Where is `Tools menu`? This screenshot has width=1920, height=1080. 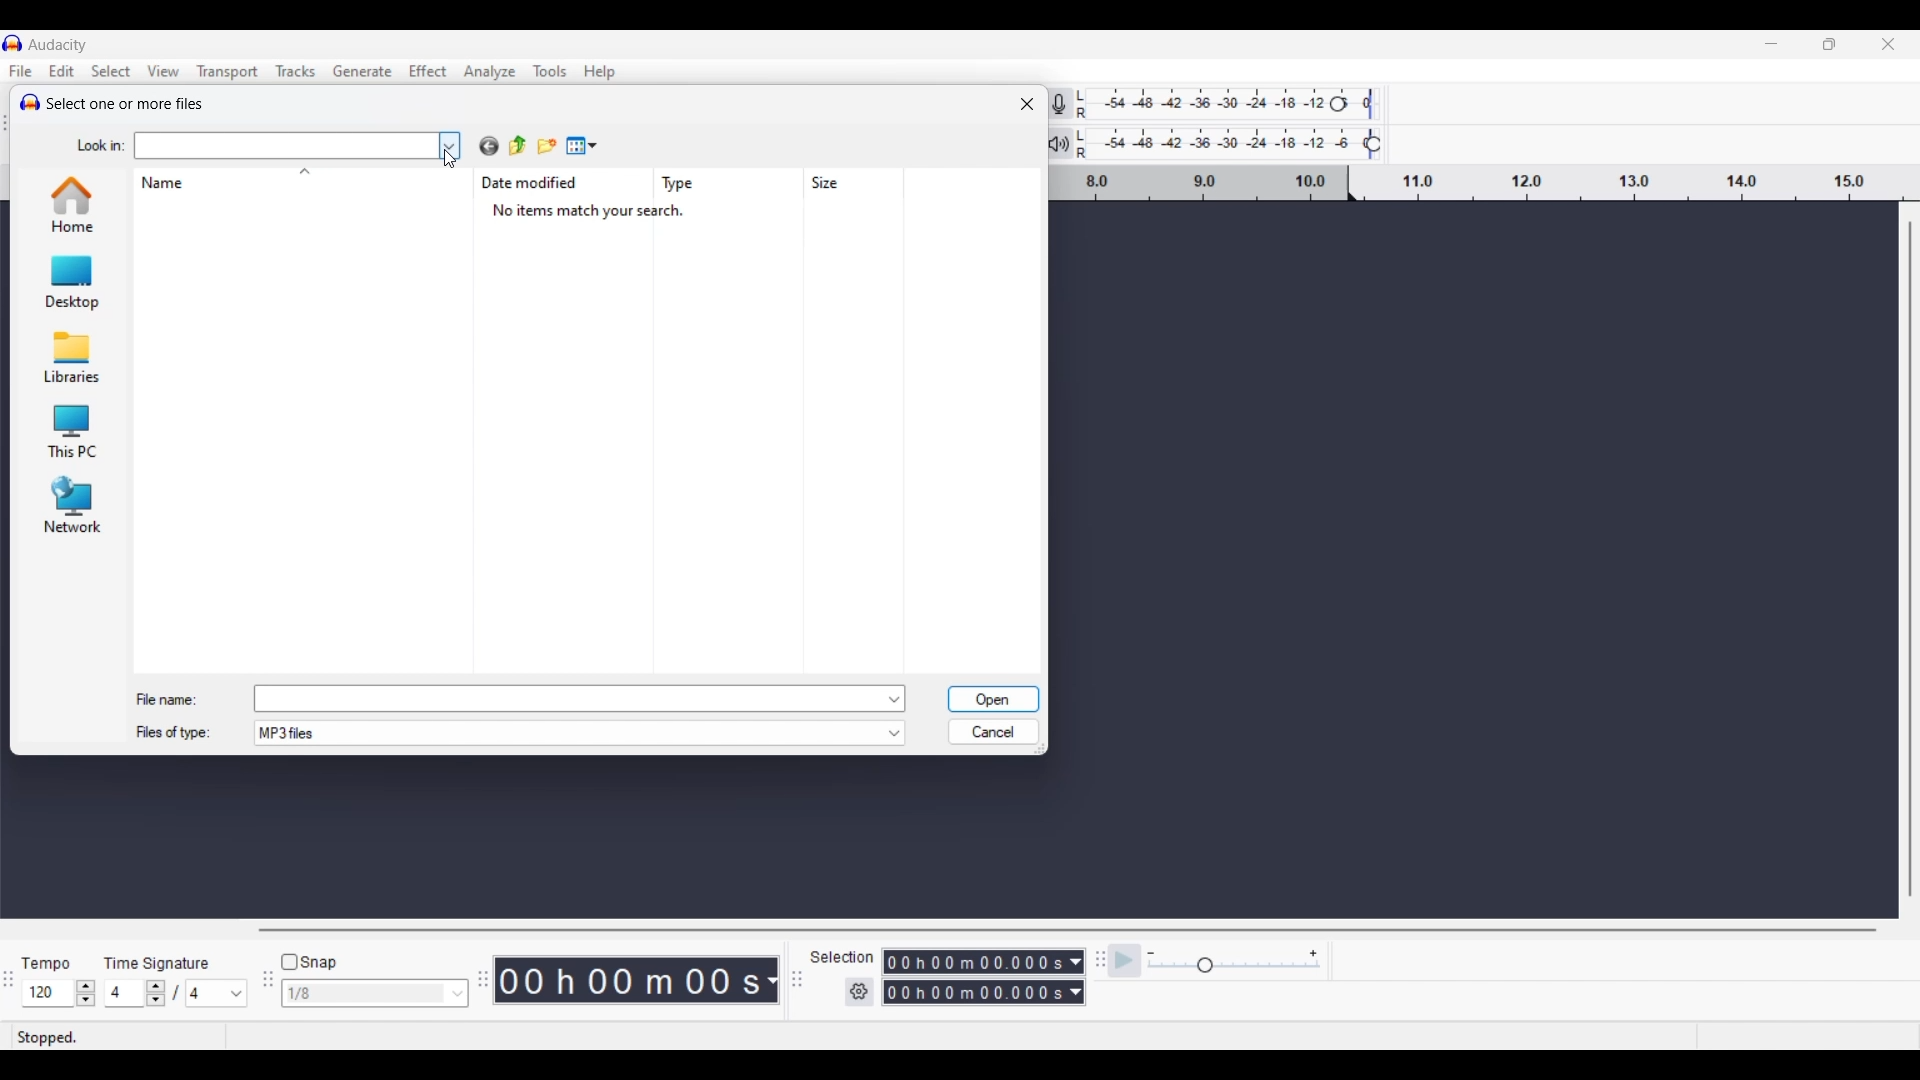
Tools menu is located at coordinates (551, 72).